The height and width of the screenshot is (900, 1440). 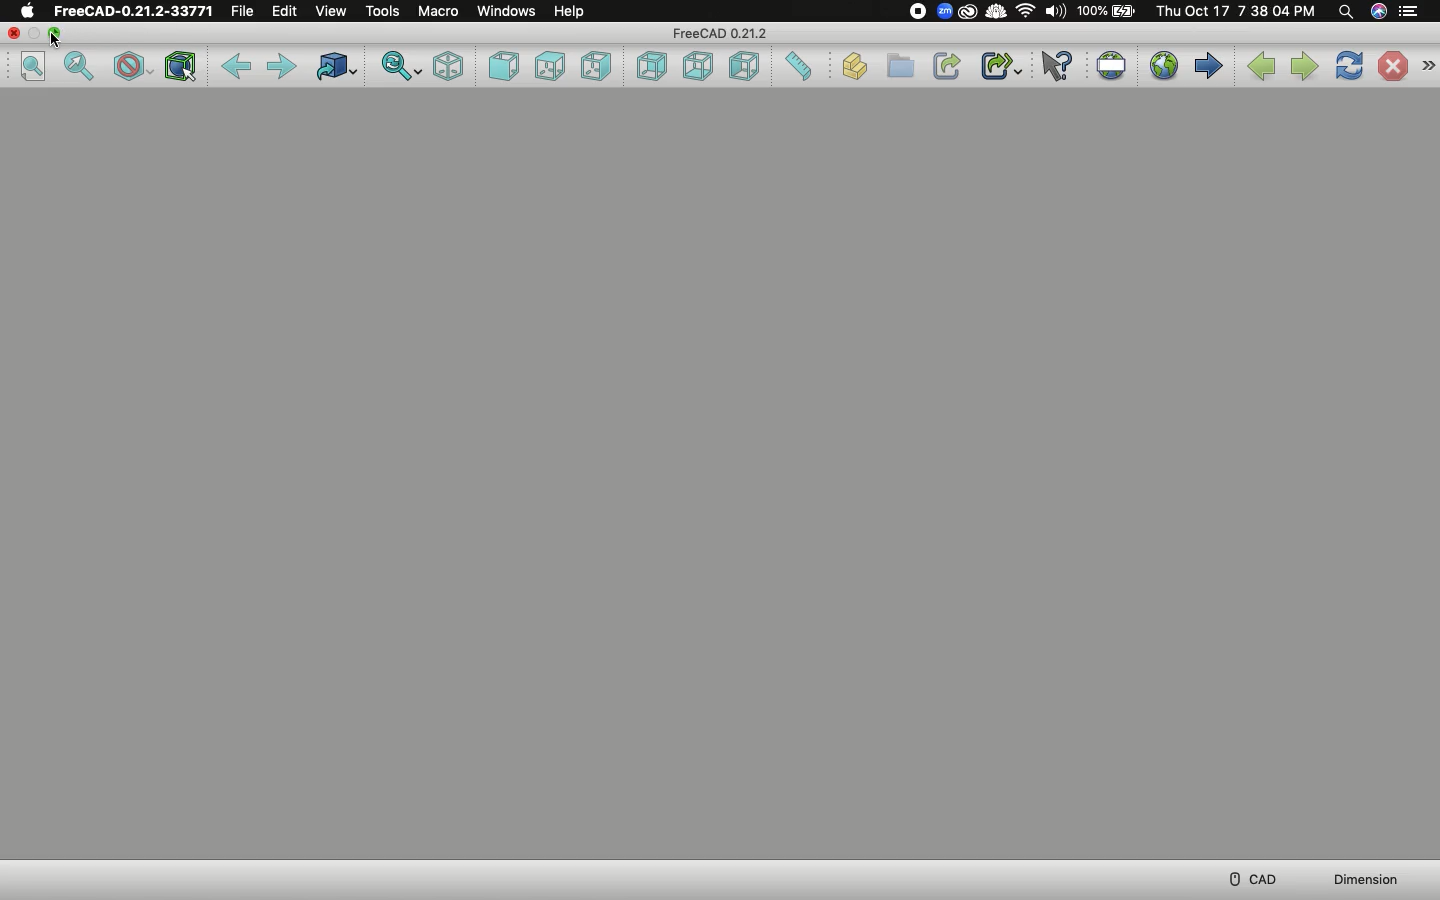 What do you see at coordinates (1207, 66) in the screenshot?
I see `Start page` at bounding box center [1207, 66].